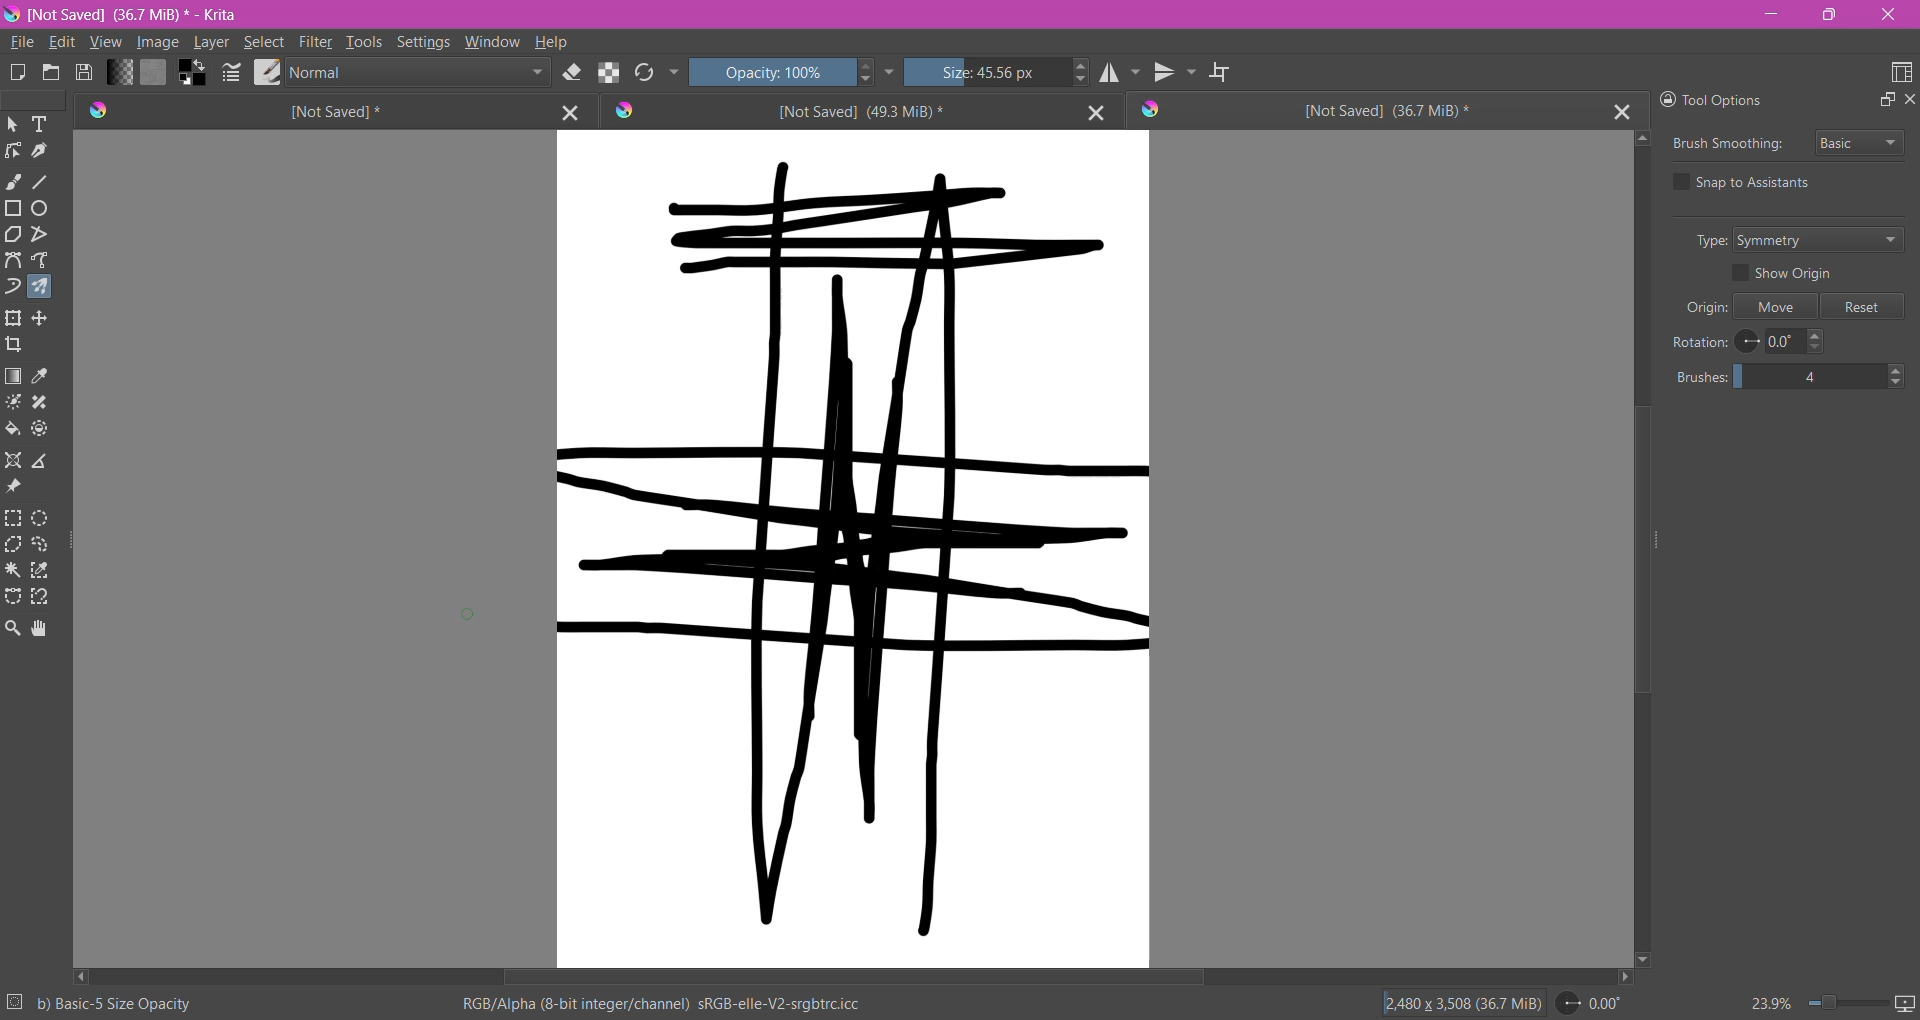 The image size is (1920, 1020). What do you see at coordinates (1176, 73) in the screenshot?
I see `Vertical Mirror Tool` at bounding box center [1176, 73].